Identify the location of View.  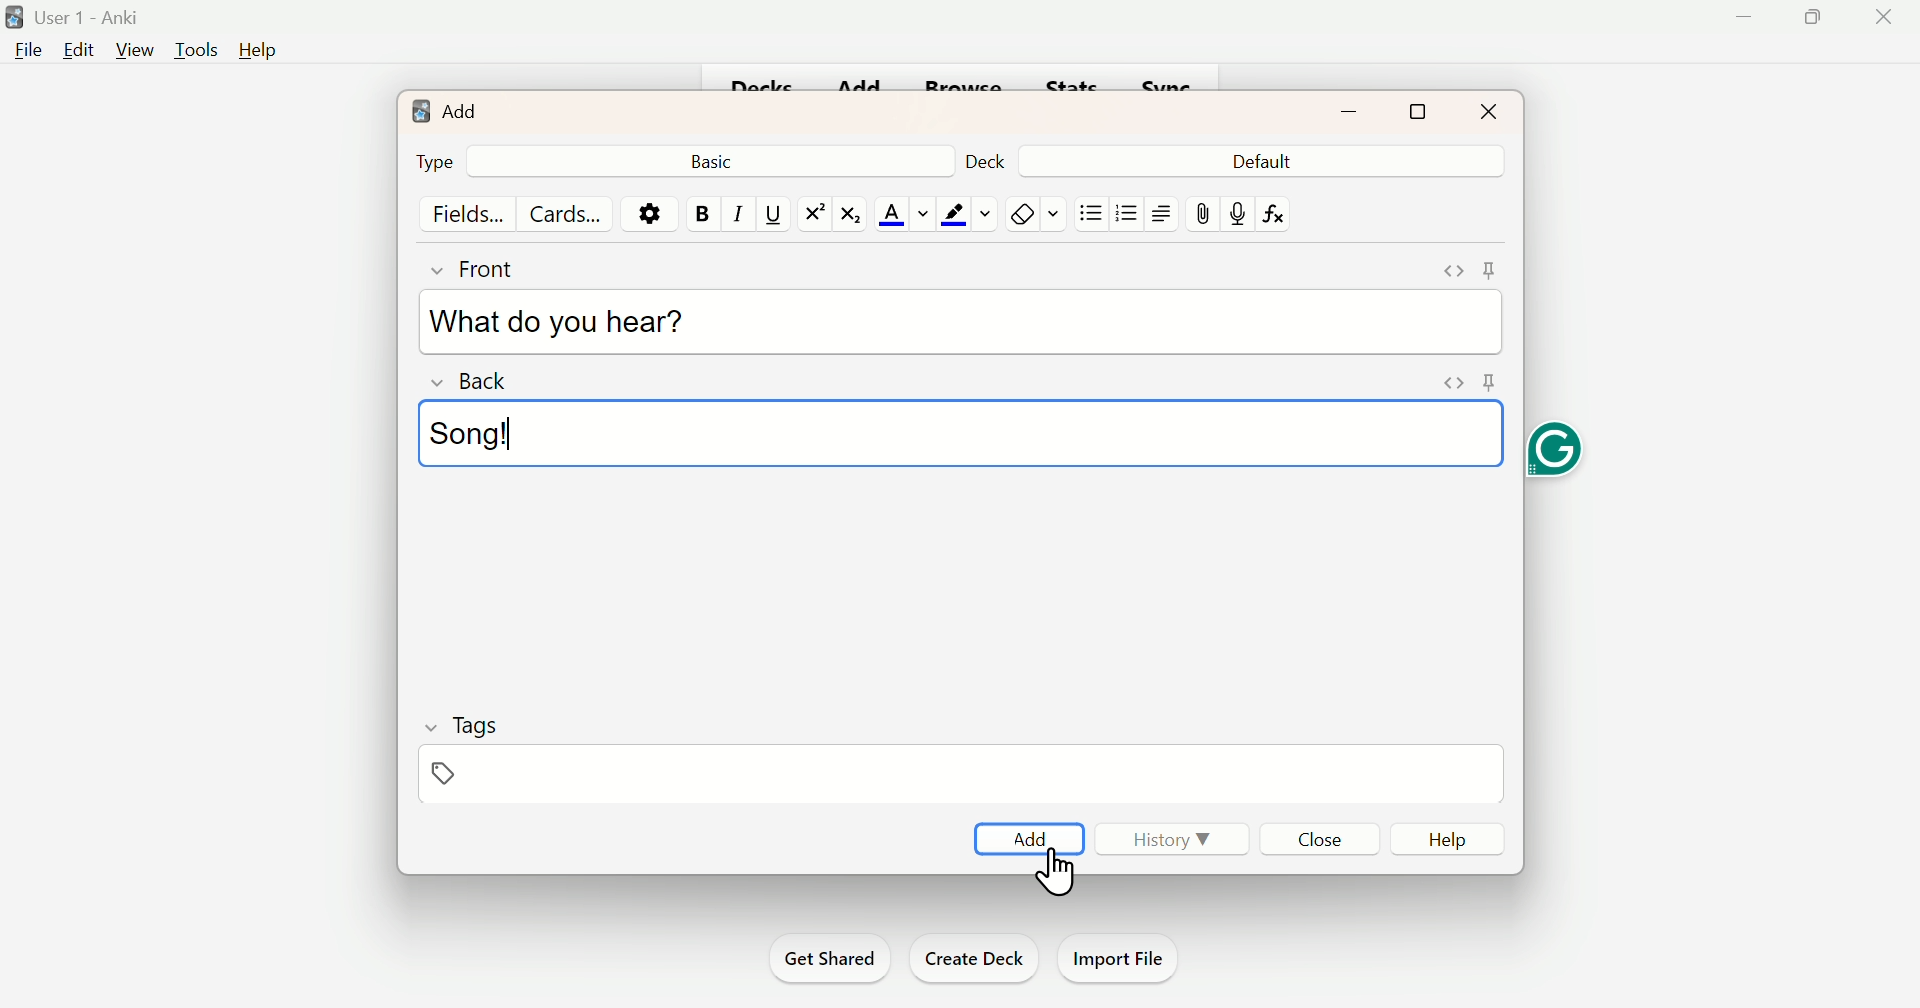
(132, 51).